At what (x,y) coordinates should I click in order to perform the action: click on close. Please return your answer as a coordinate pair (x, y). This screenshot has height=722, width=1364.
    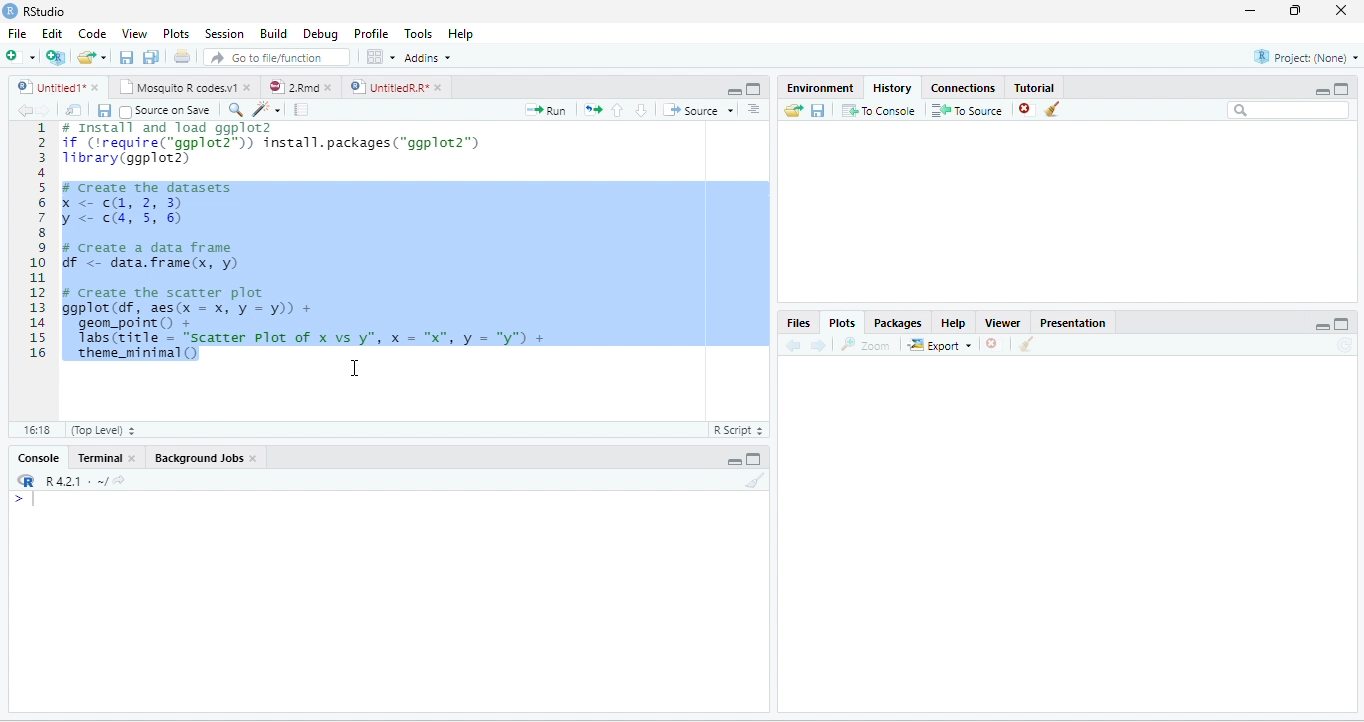
    Looking at the image, I should click on (95, 87).